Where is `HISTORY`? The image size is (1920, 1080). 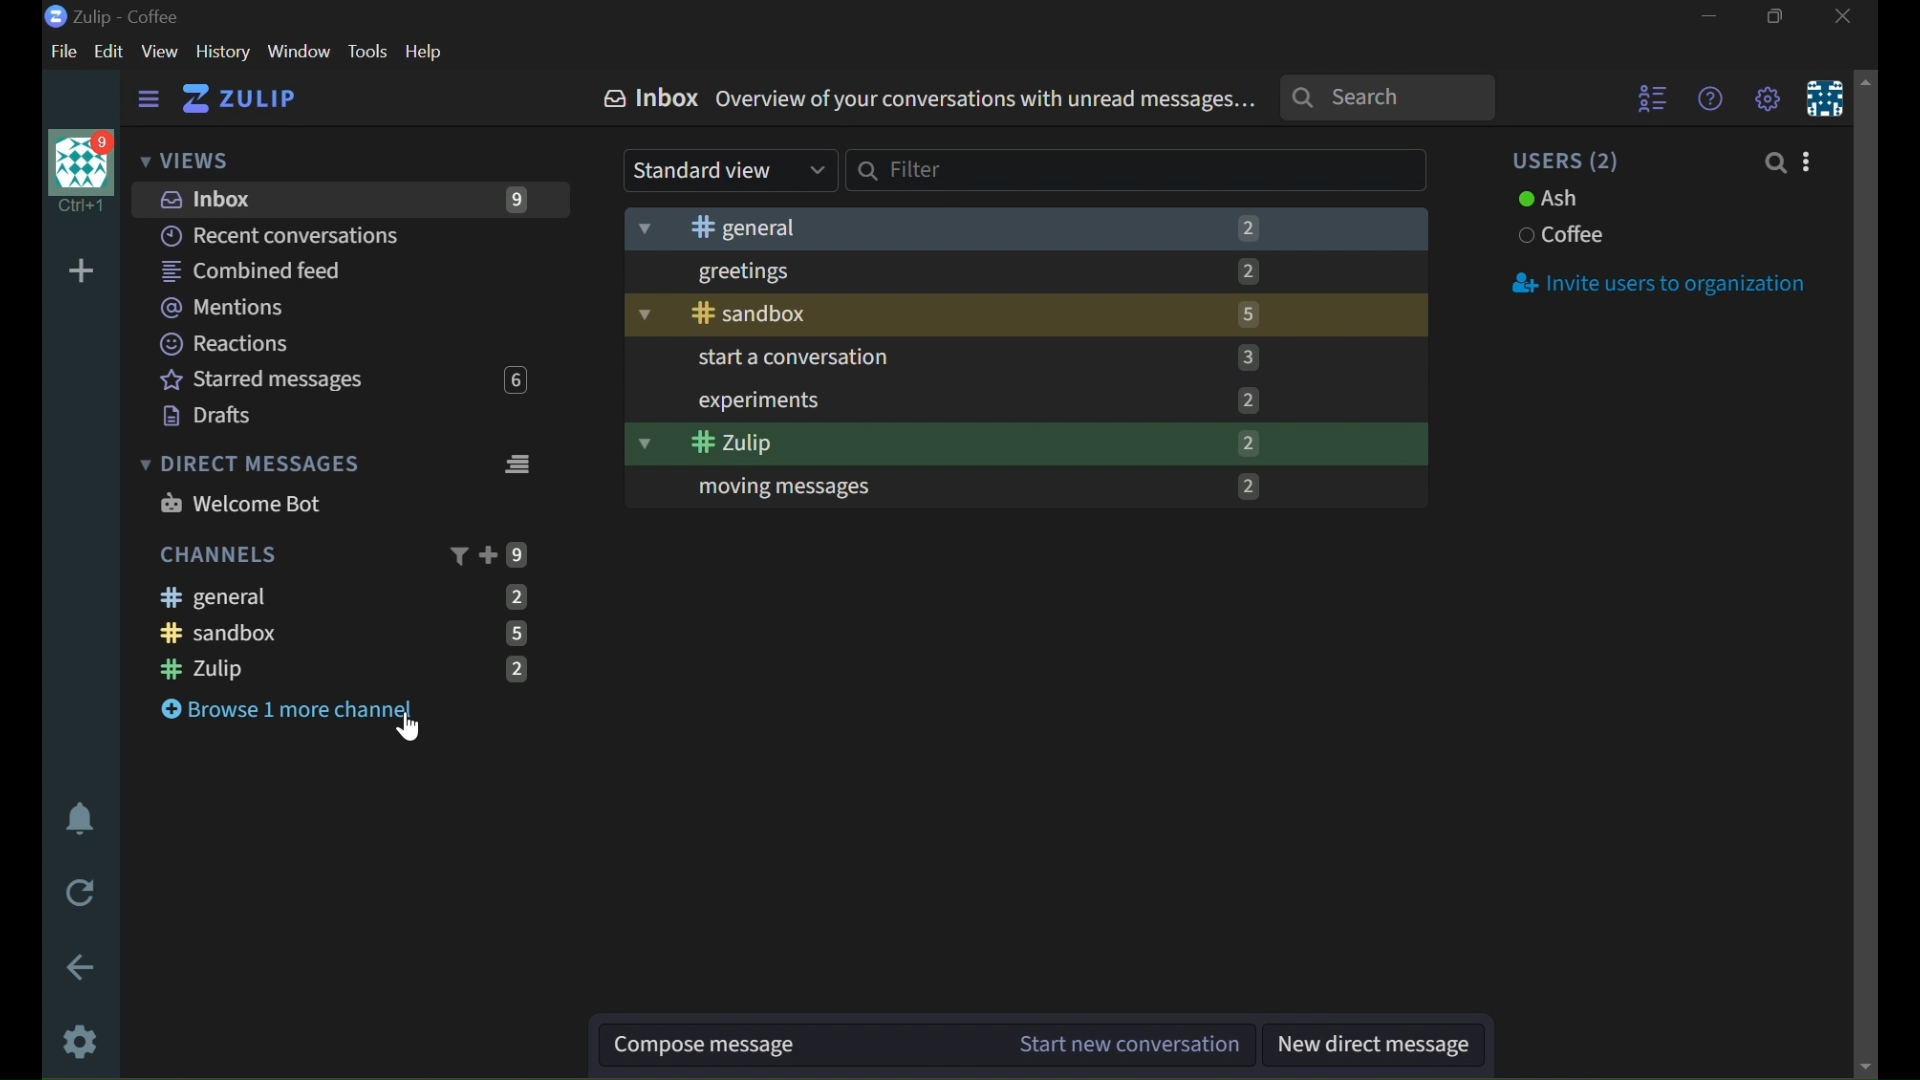 HISTORY is located at coordinates (224, 51).